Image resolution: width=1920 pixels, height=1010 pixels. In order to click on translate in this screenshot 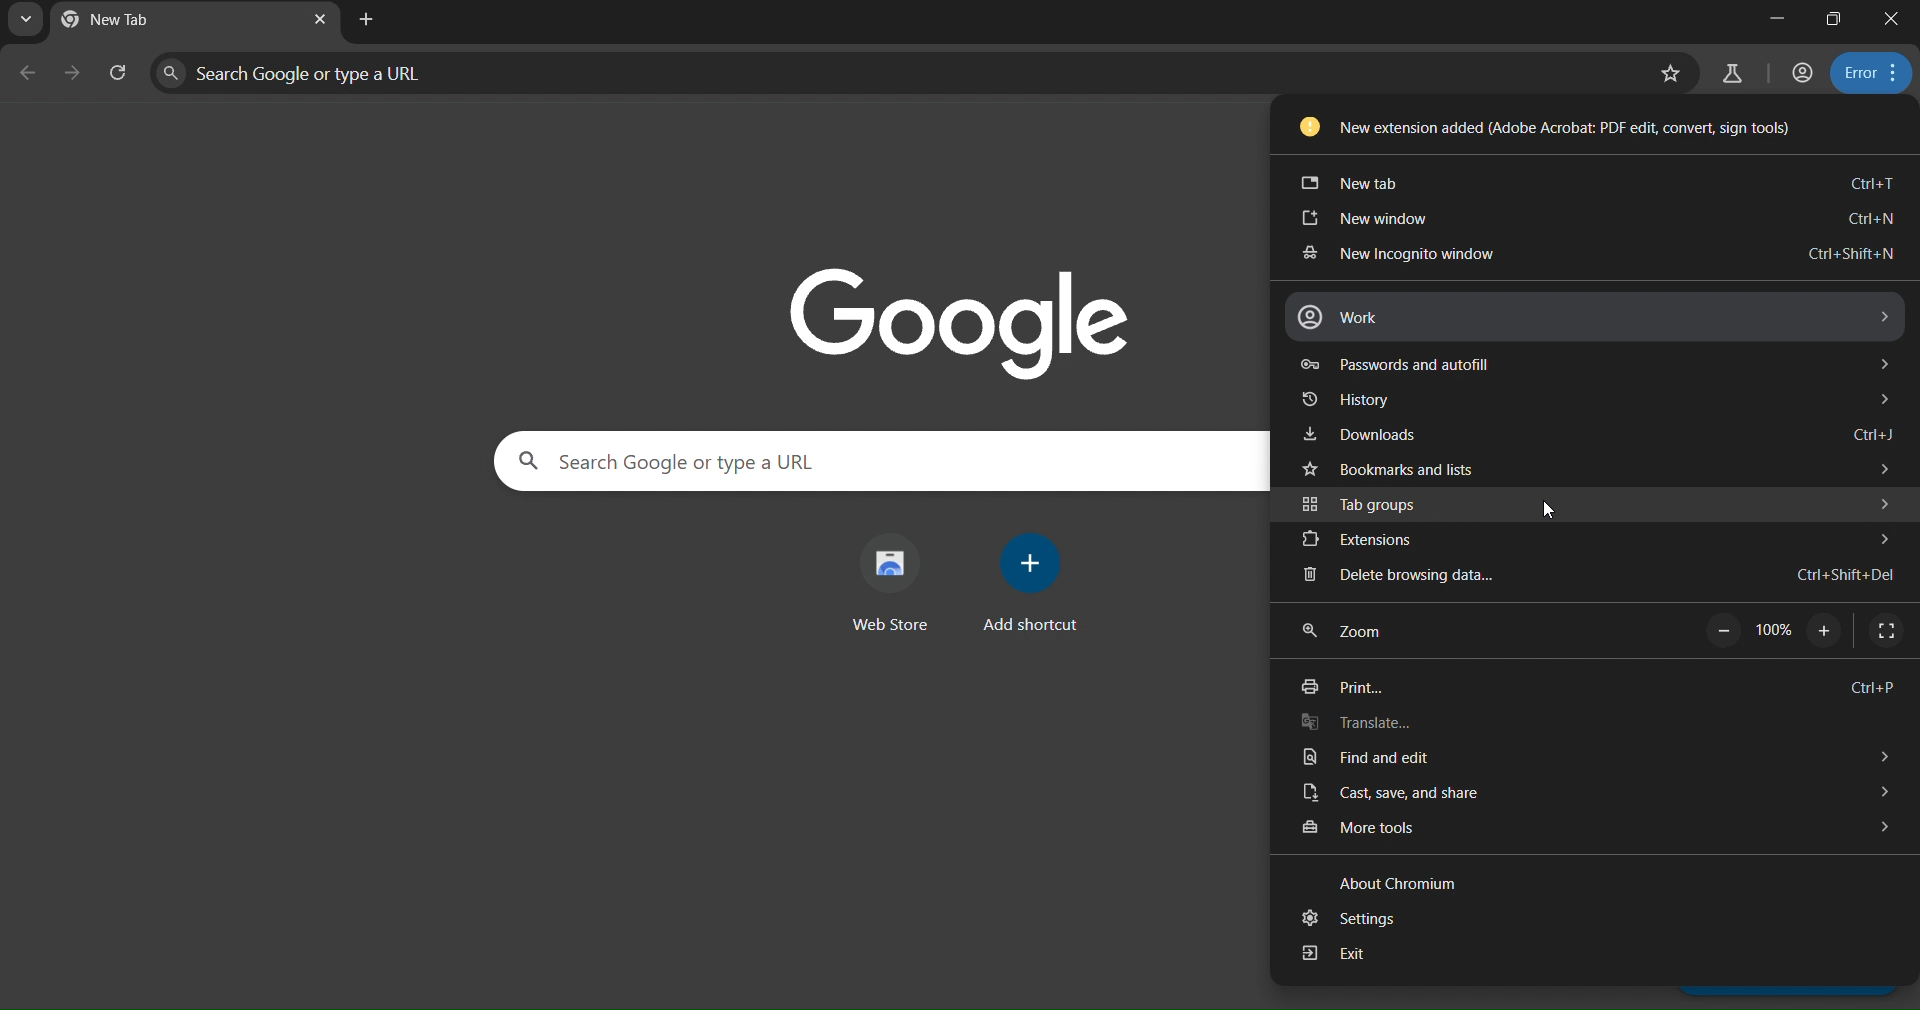, I will do `click(1597, 725)`.